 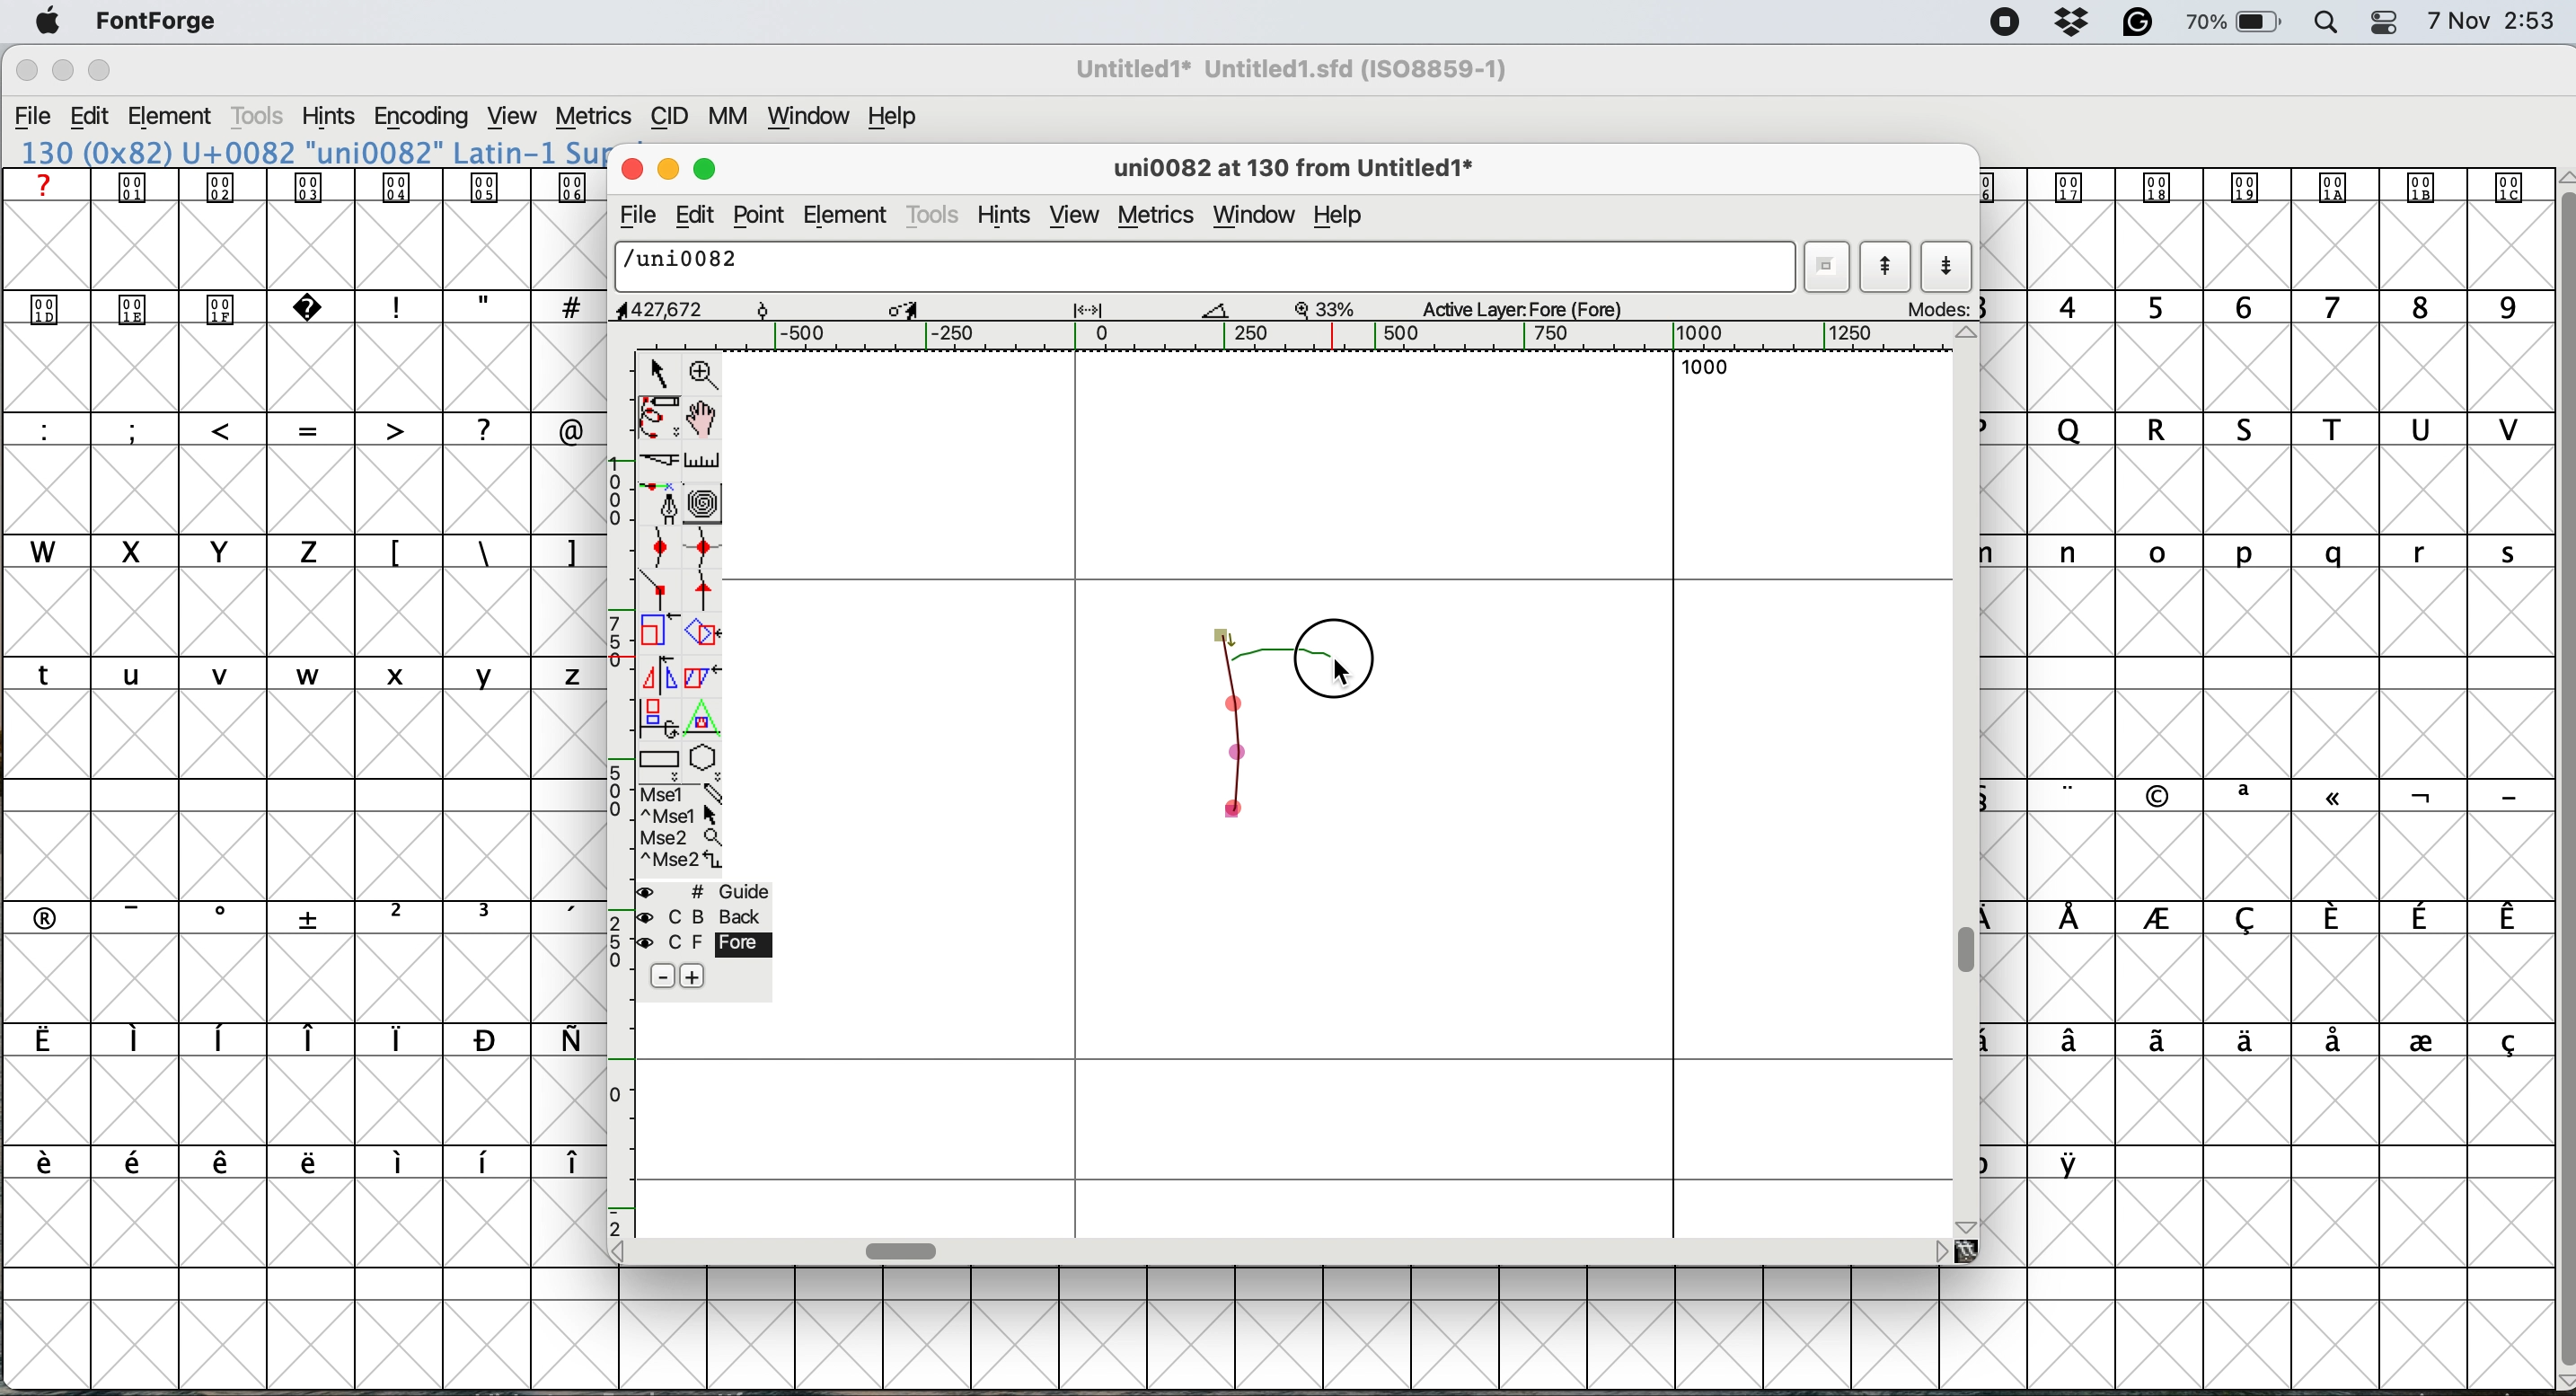 I want to click on special icons, so click(x=183, y=304).